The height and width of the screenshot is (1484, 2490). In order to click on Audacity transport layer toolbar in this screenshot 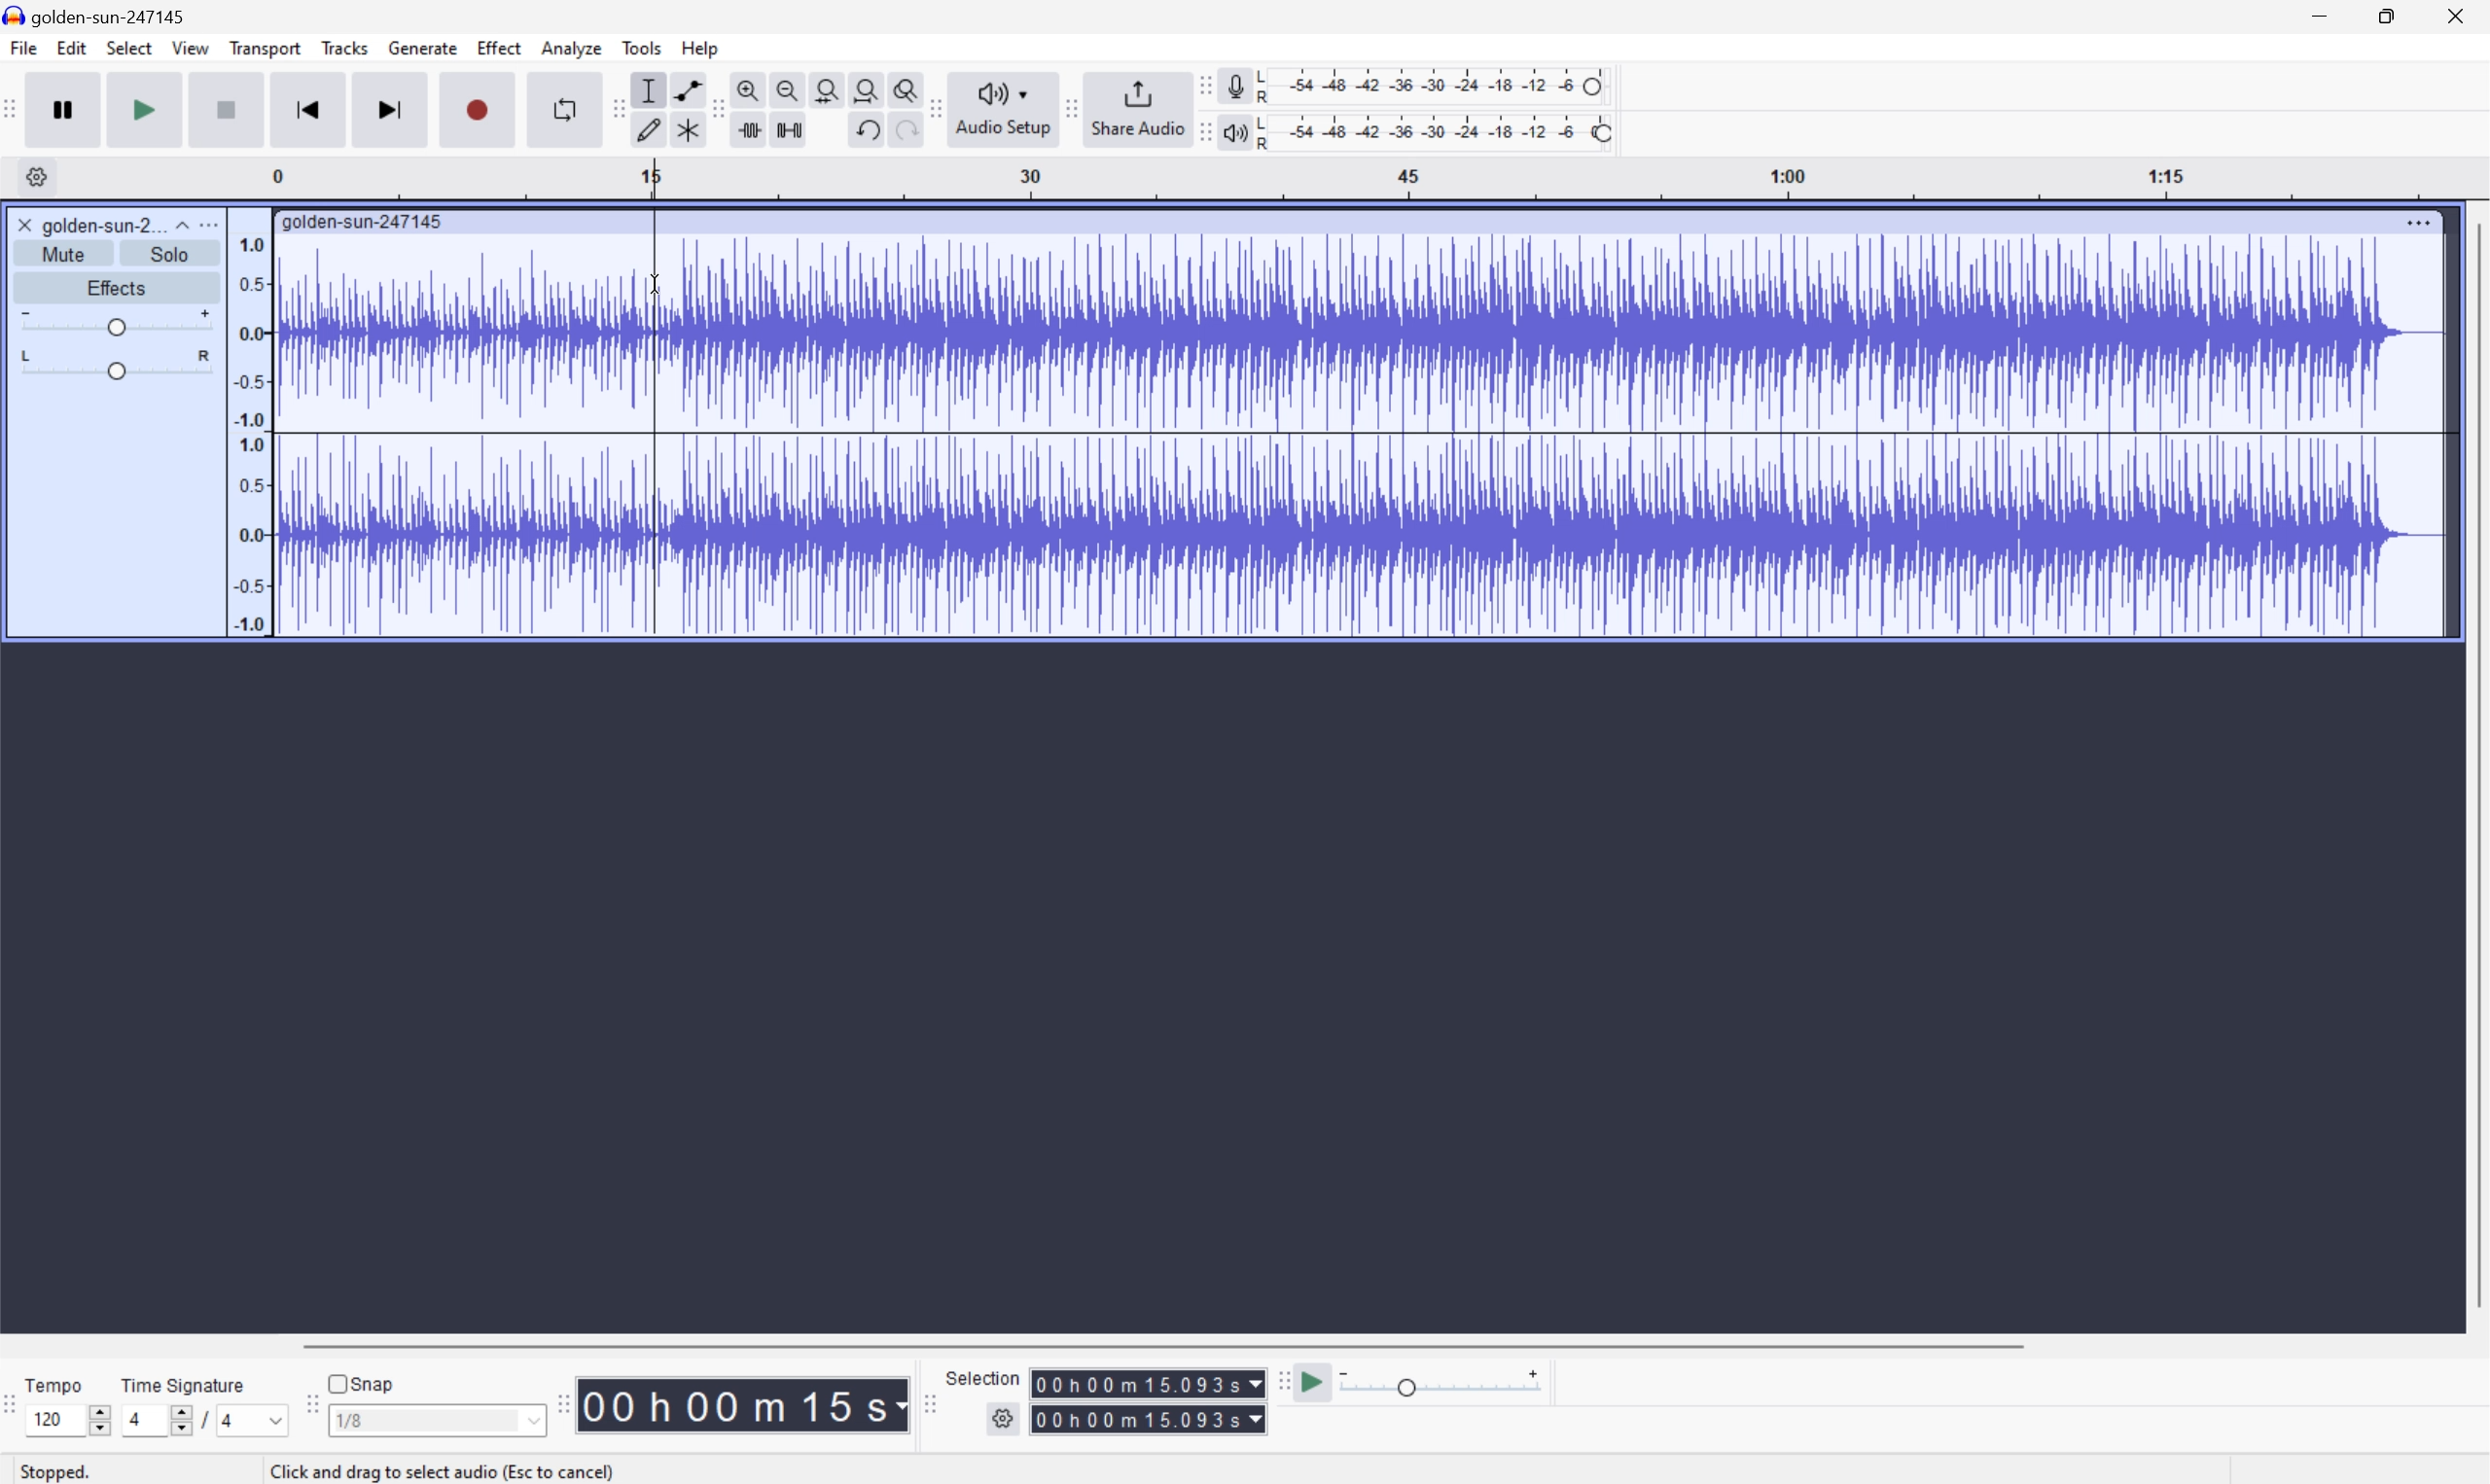, I will do `click(11, 110)`.